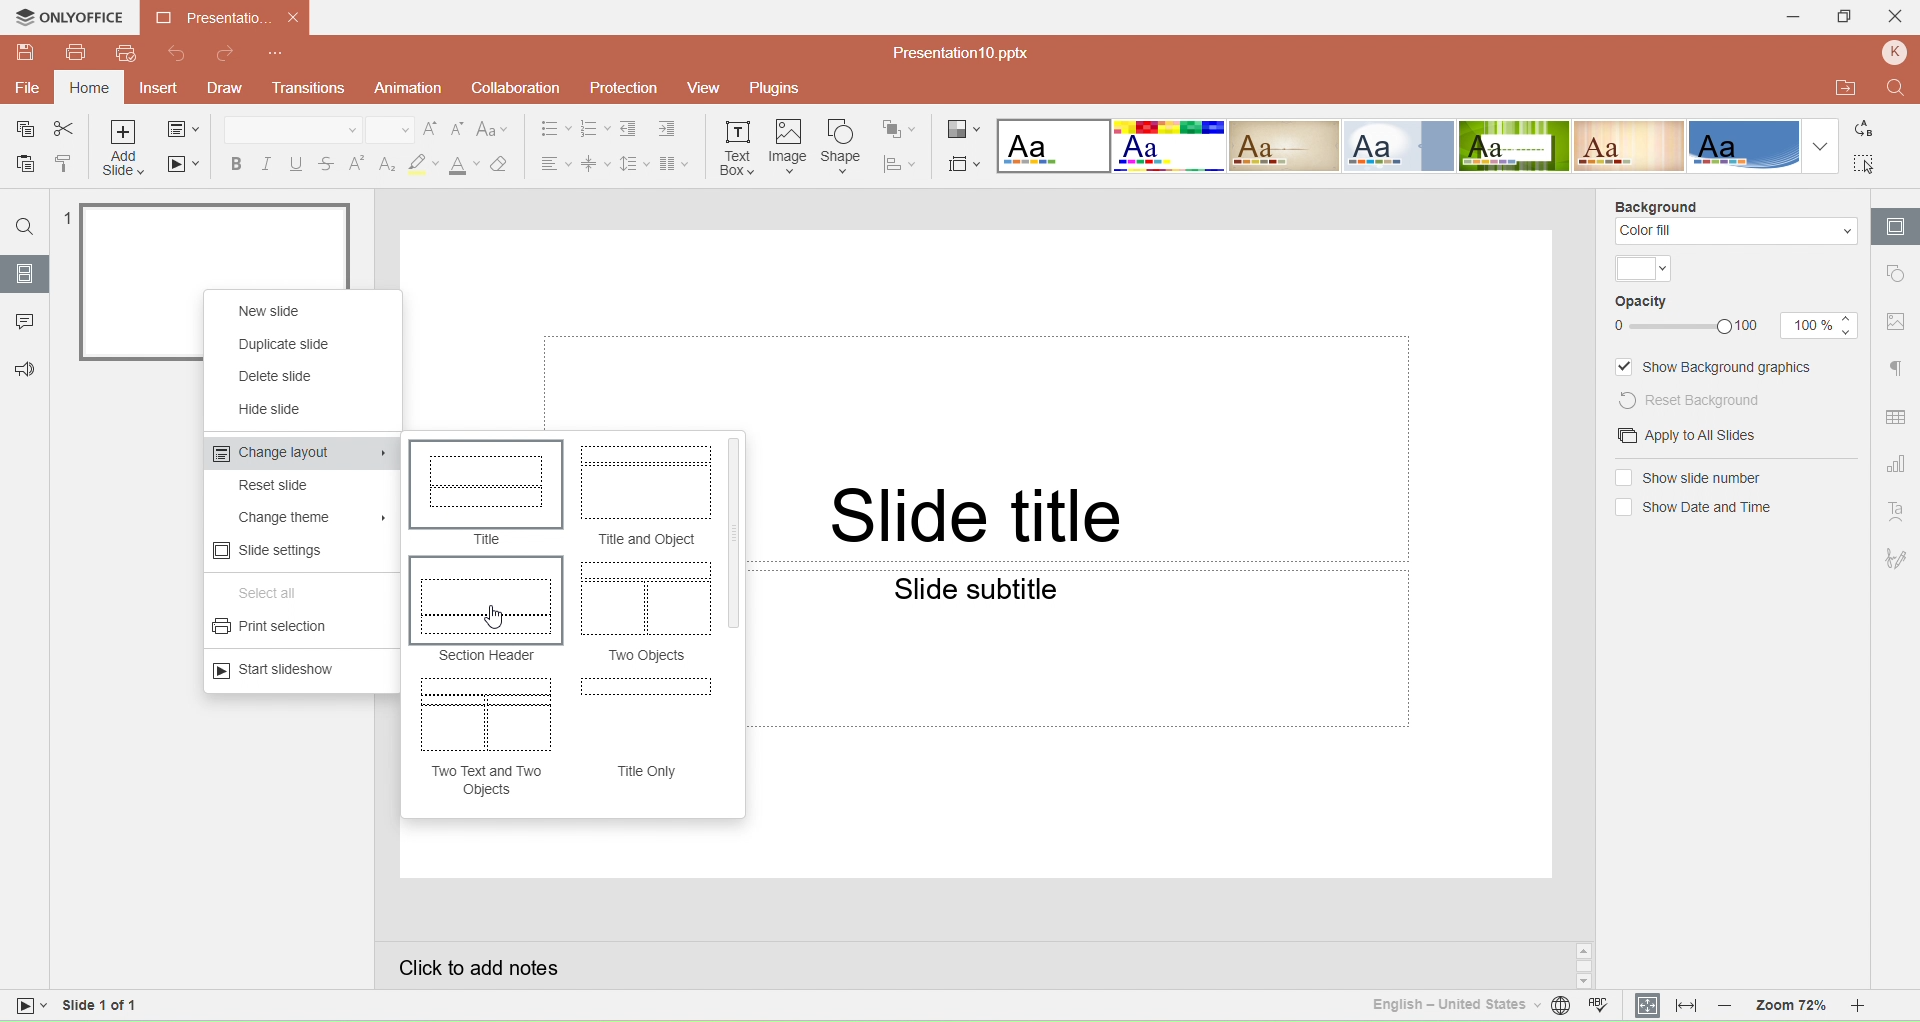 The width and height of the screenshot is (1920, 1022). I want to click on Increase indent, so click(669, 131).